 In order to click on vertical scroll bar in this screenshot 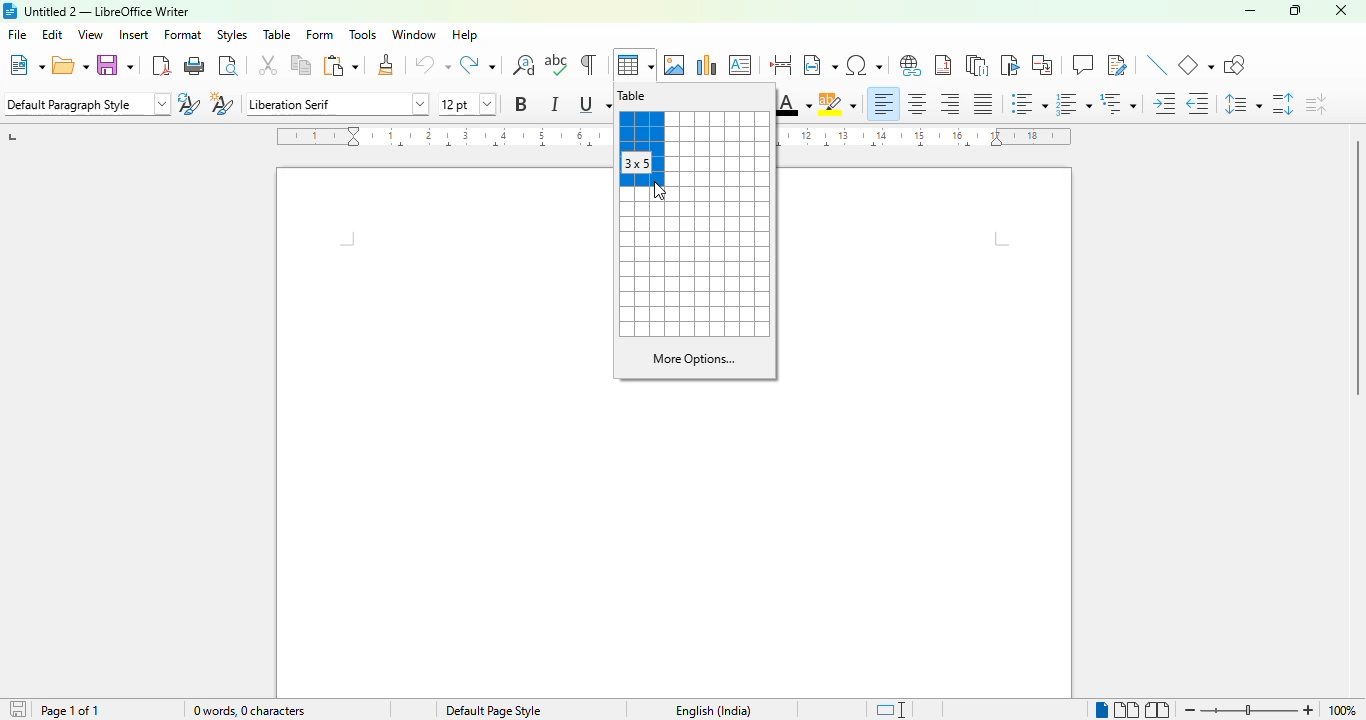, I will do `click(1354, 268)`.